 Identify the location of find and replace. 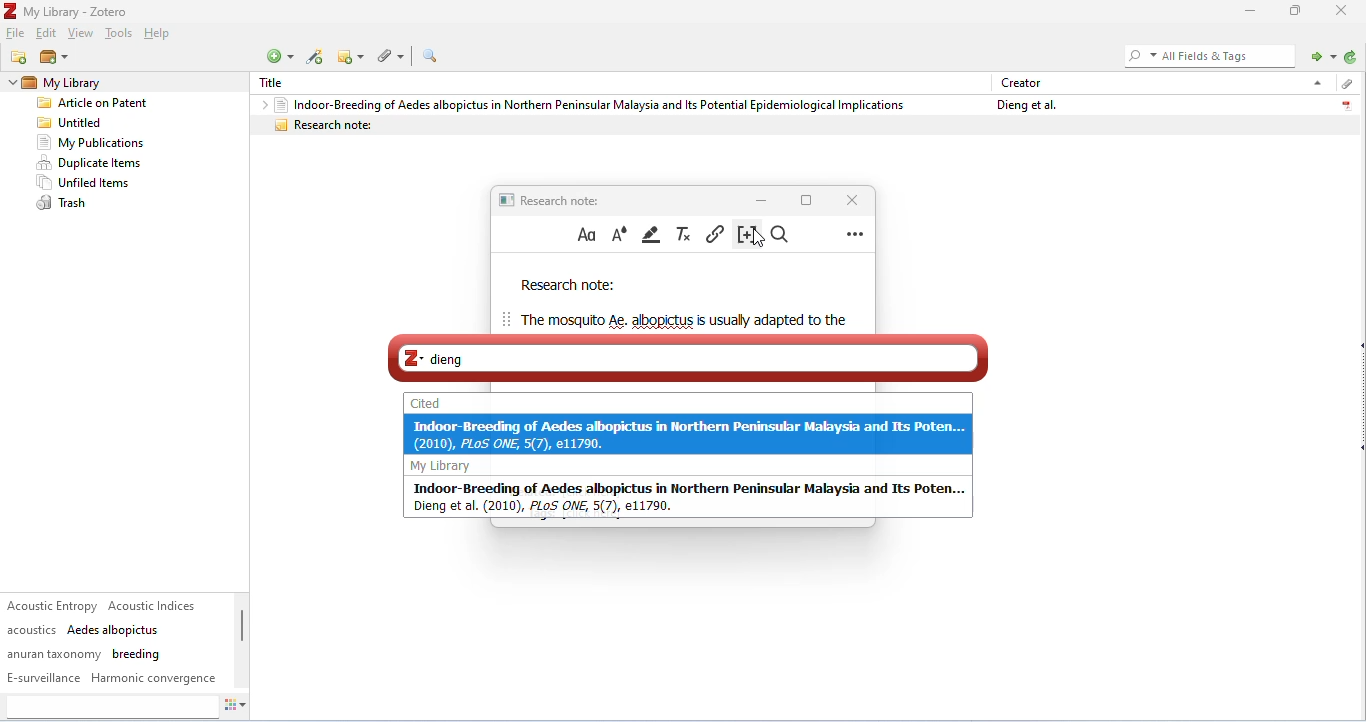
(783, 235).